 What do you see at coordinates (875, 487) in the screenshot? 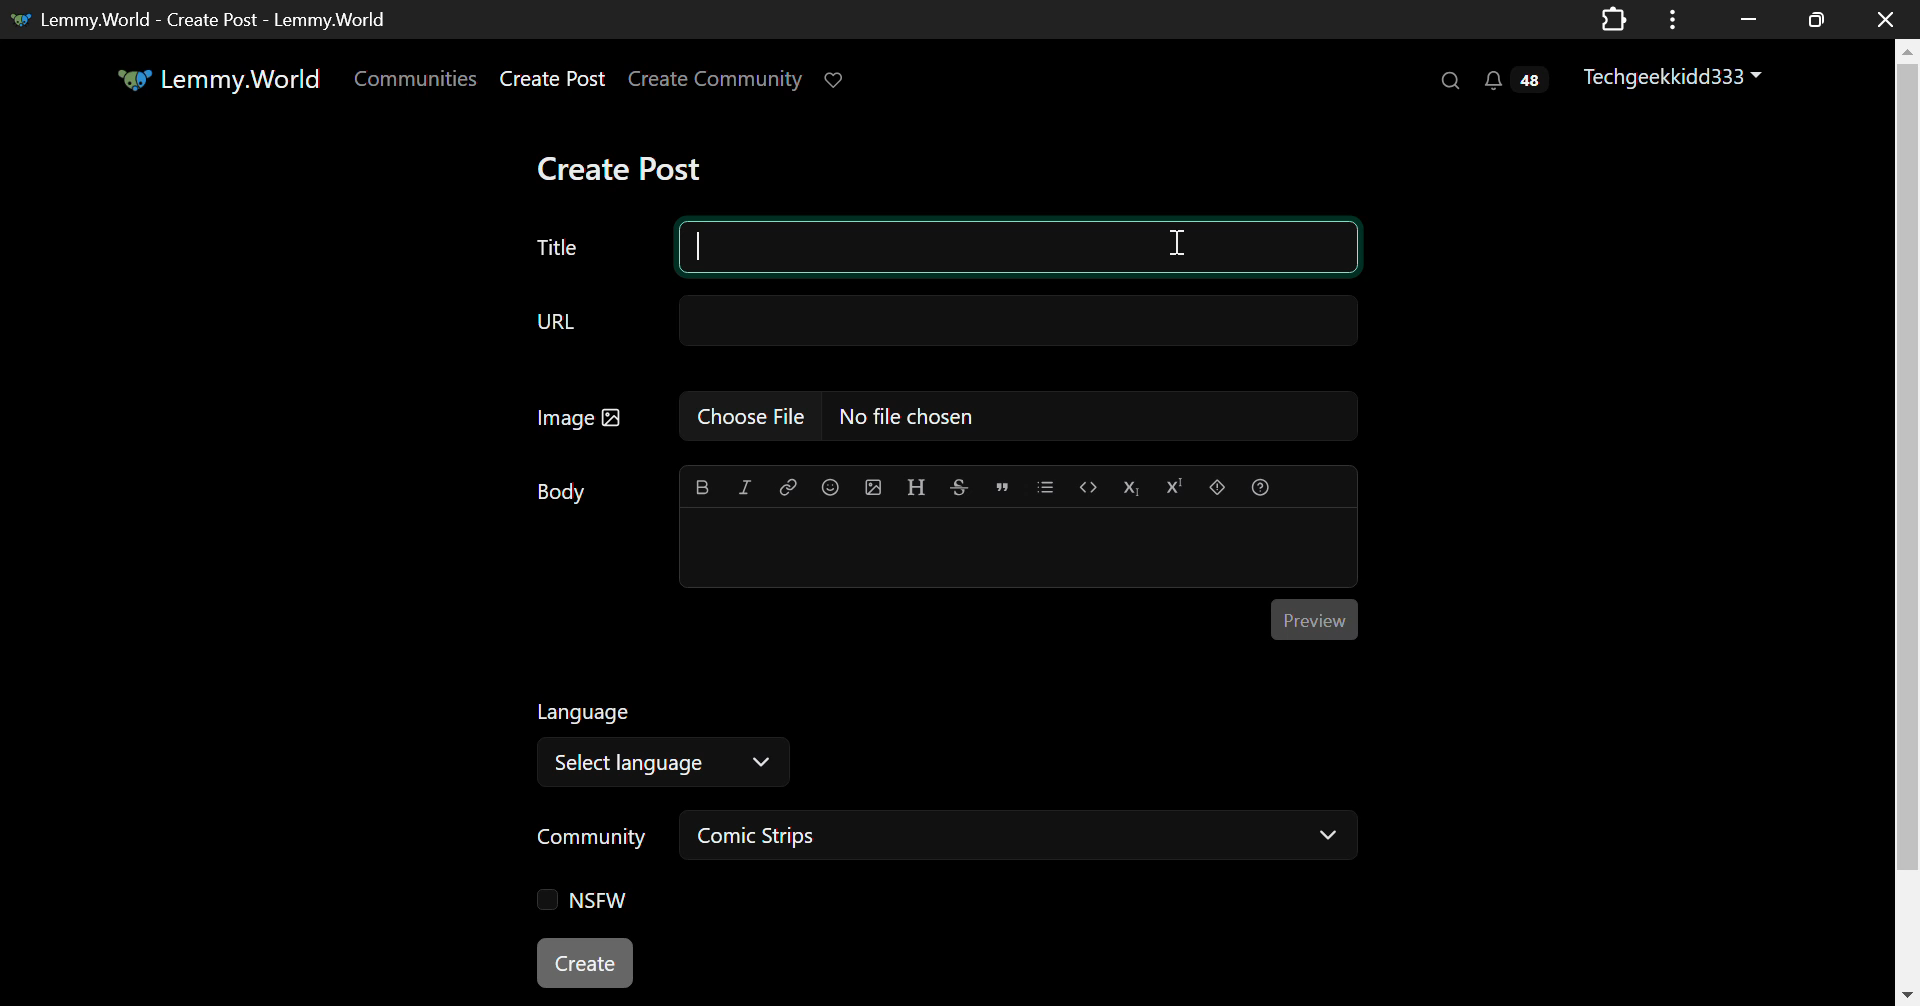
I see `upload image` at bounding box center [875, 487].